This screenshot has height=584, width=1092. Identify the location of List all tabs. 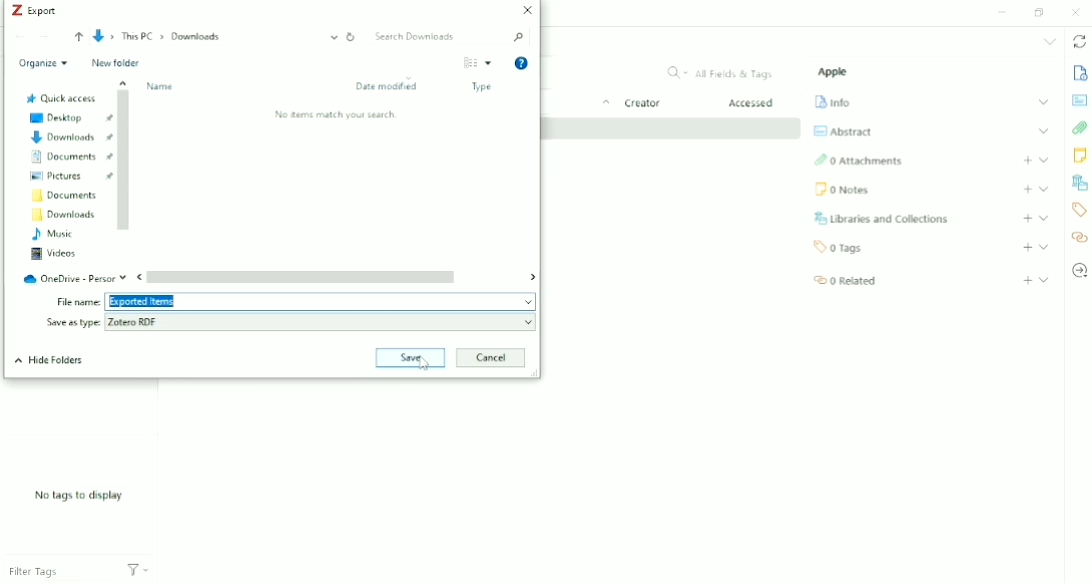
(1048, 43).